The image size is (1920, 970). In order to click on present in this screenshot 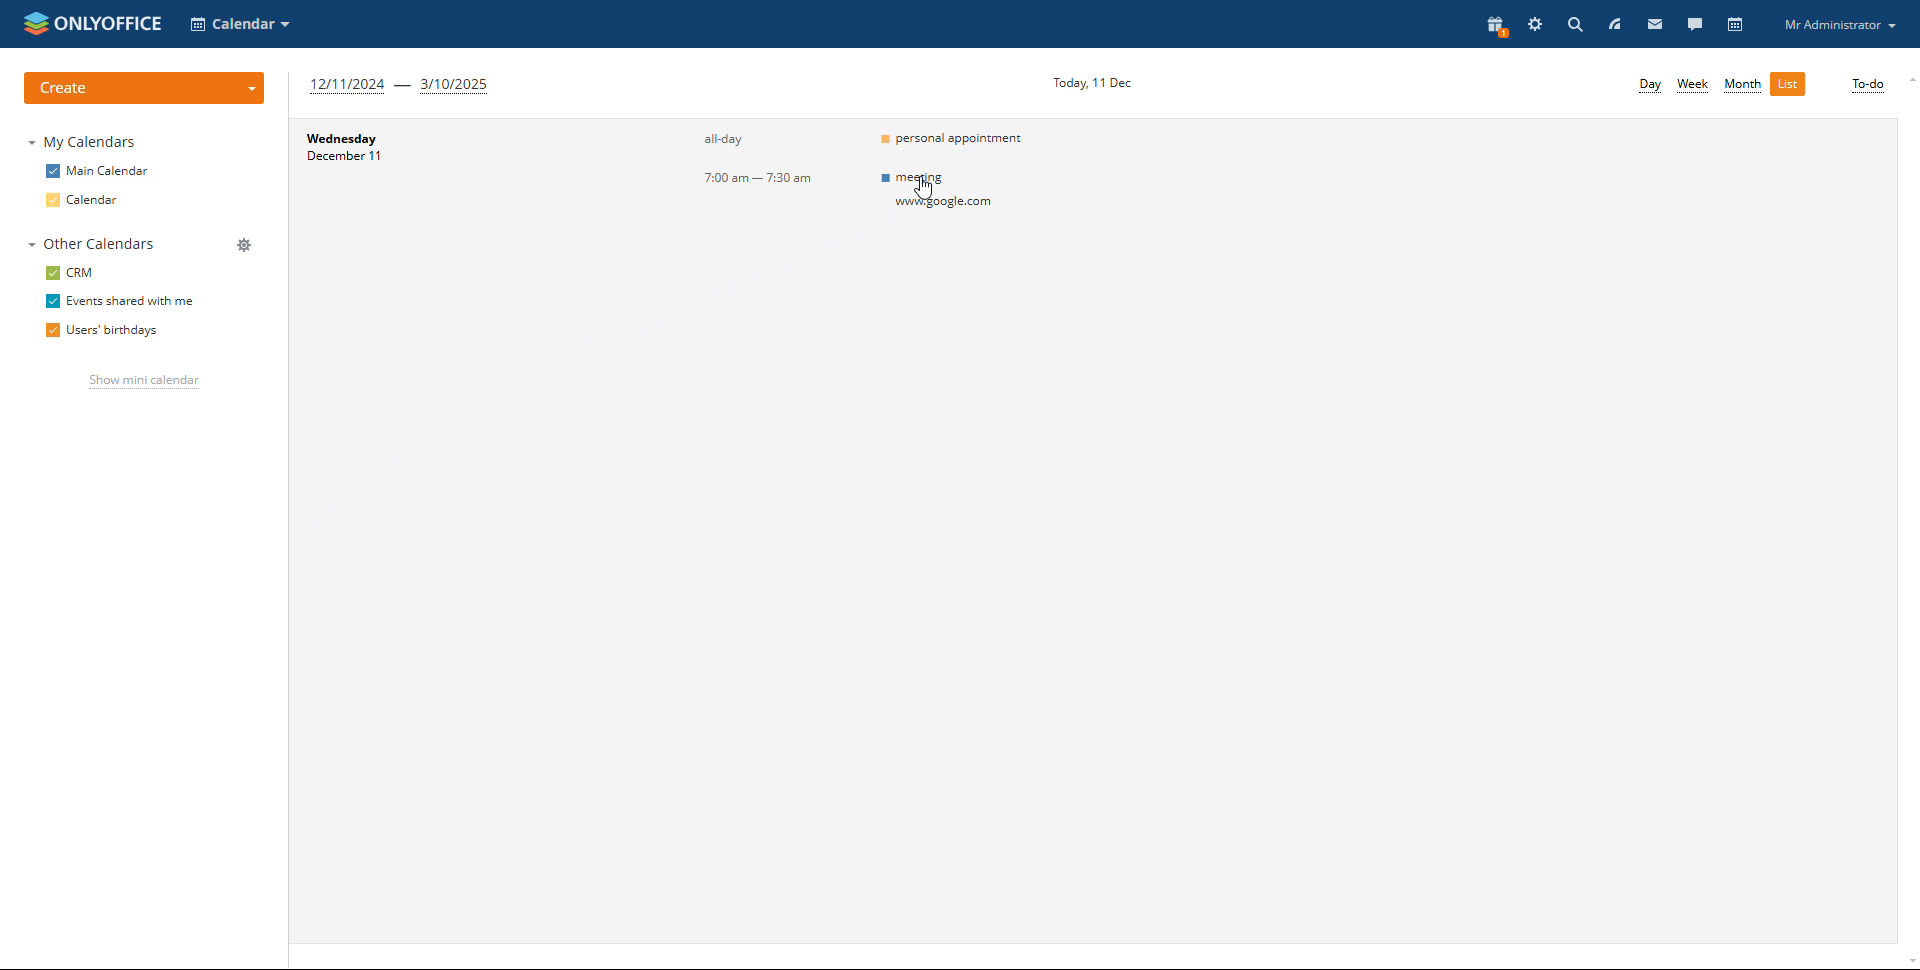, I will do `click(1494, 27)`.